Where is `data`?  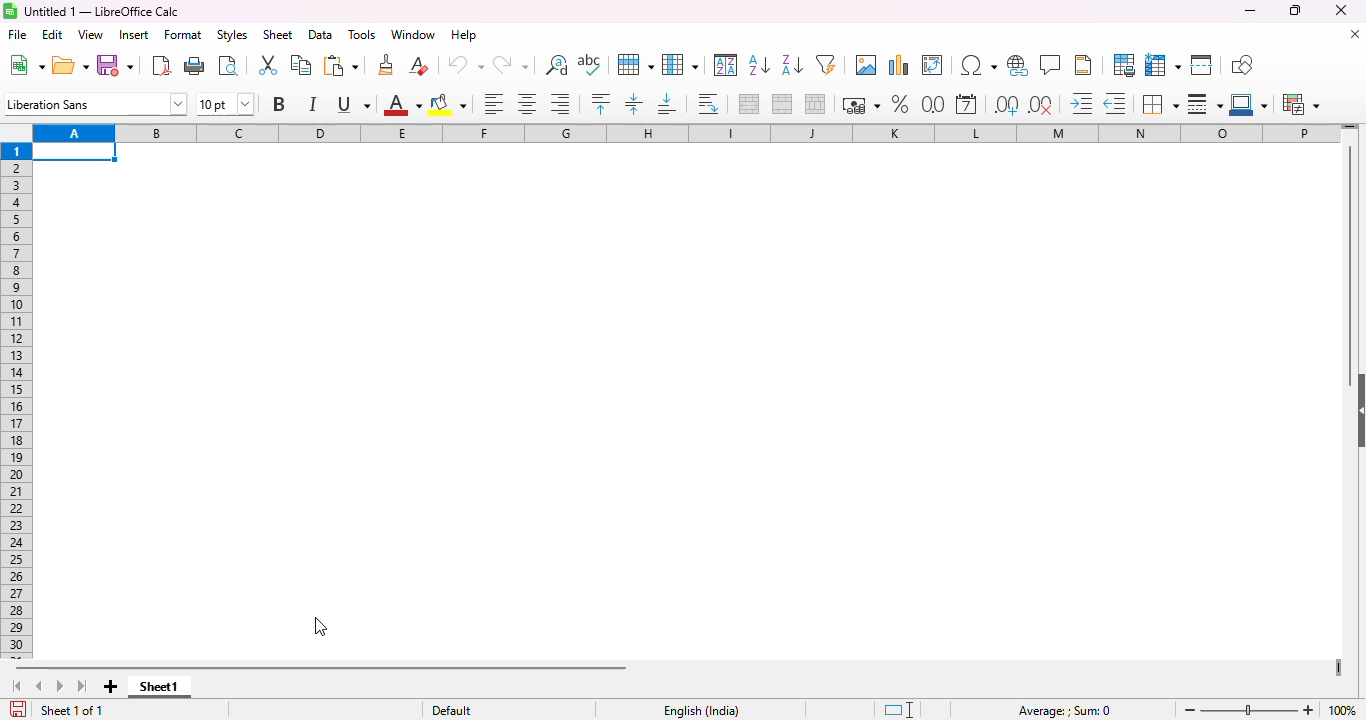 data is located at coordinates (320, 34).